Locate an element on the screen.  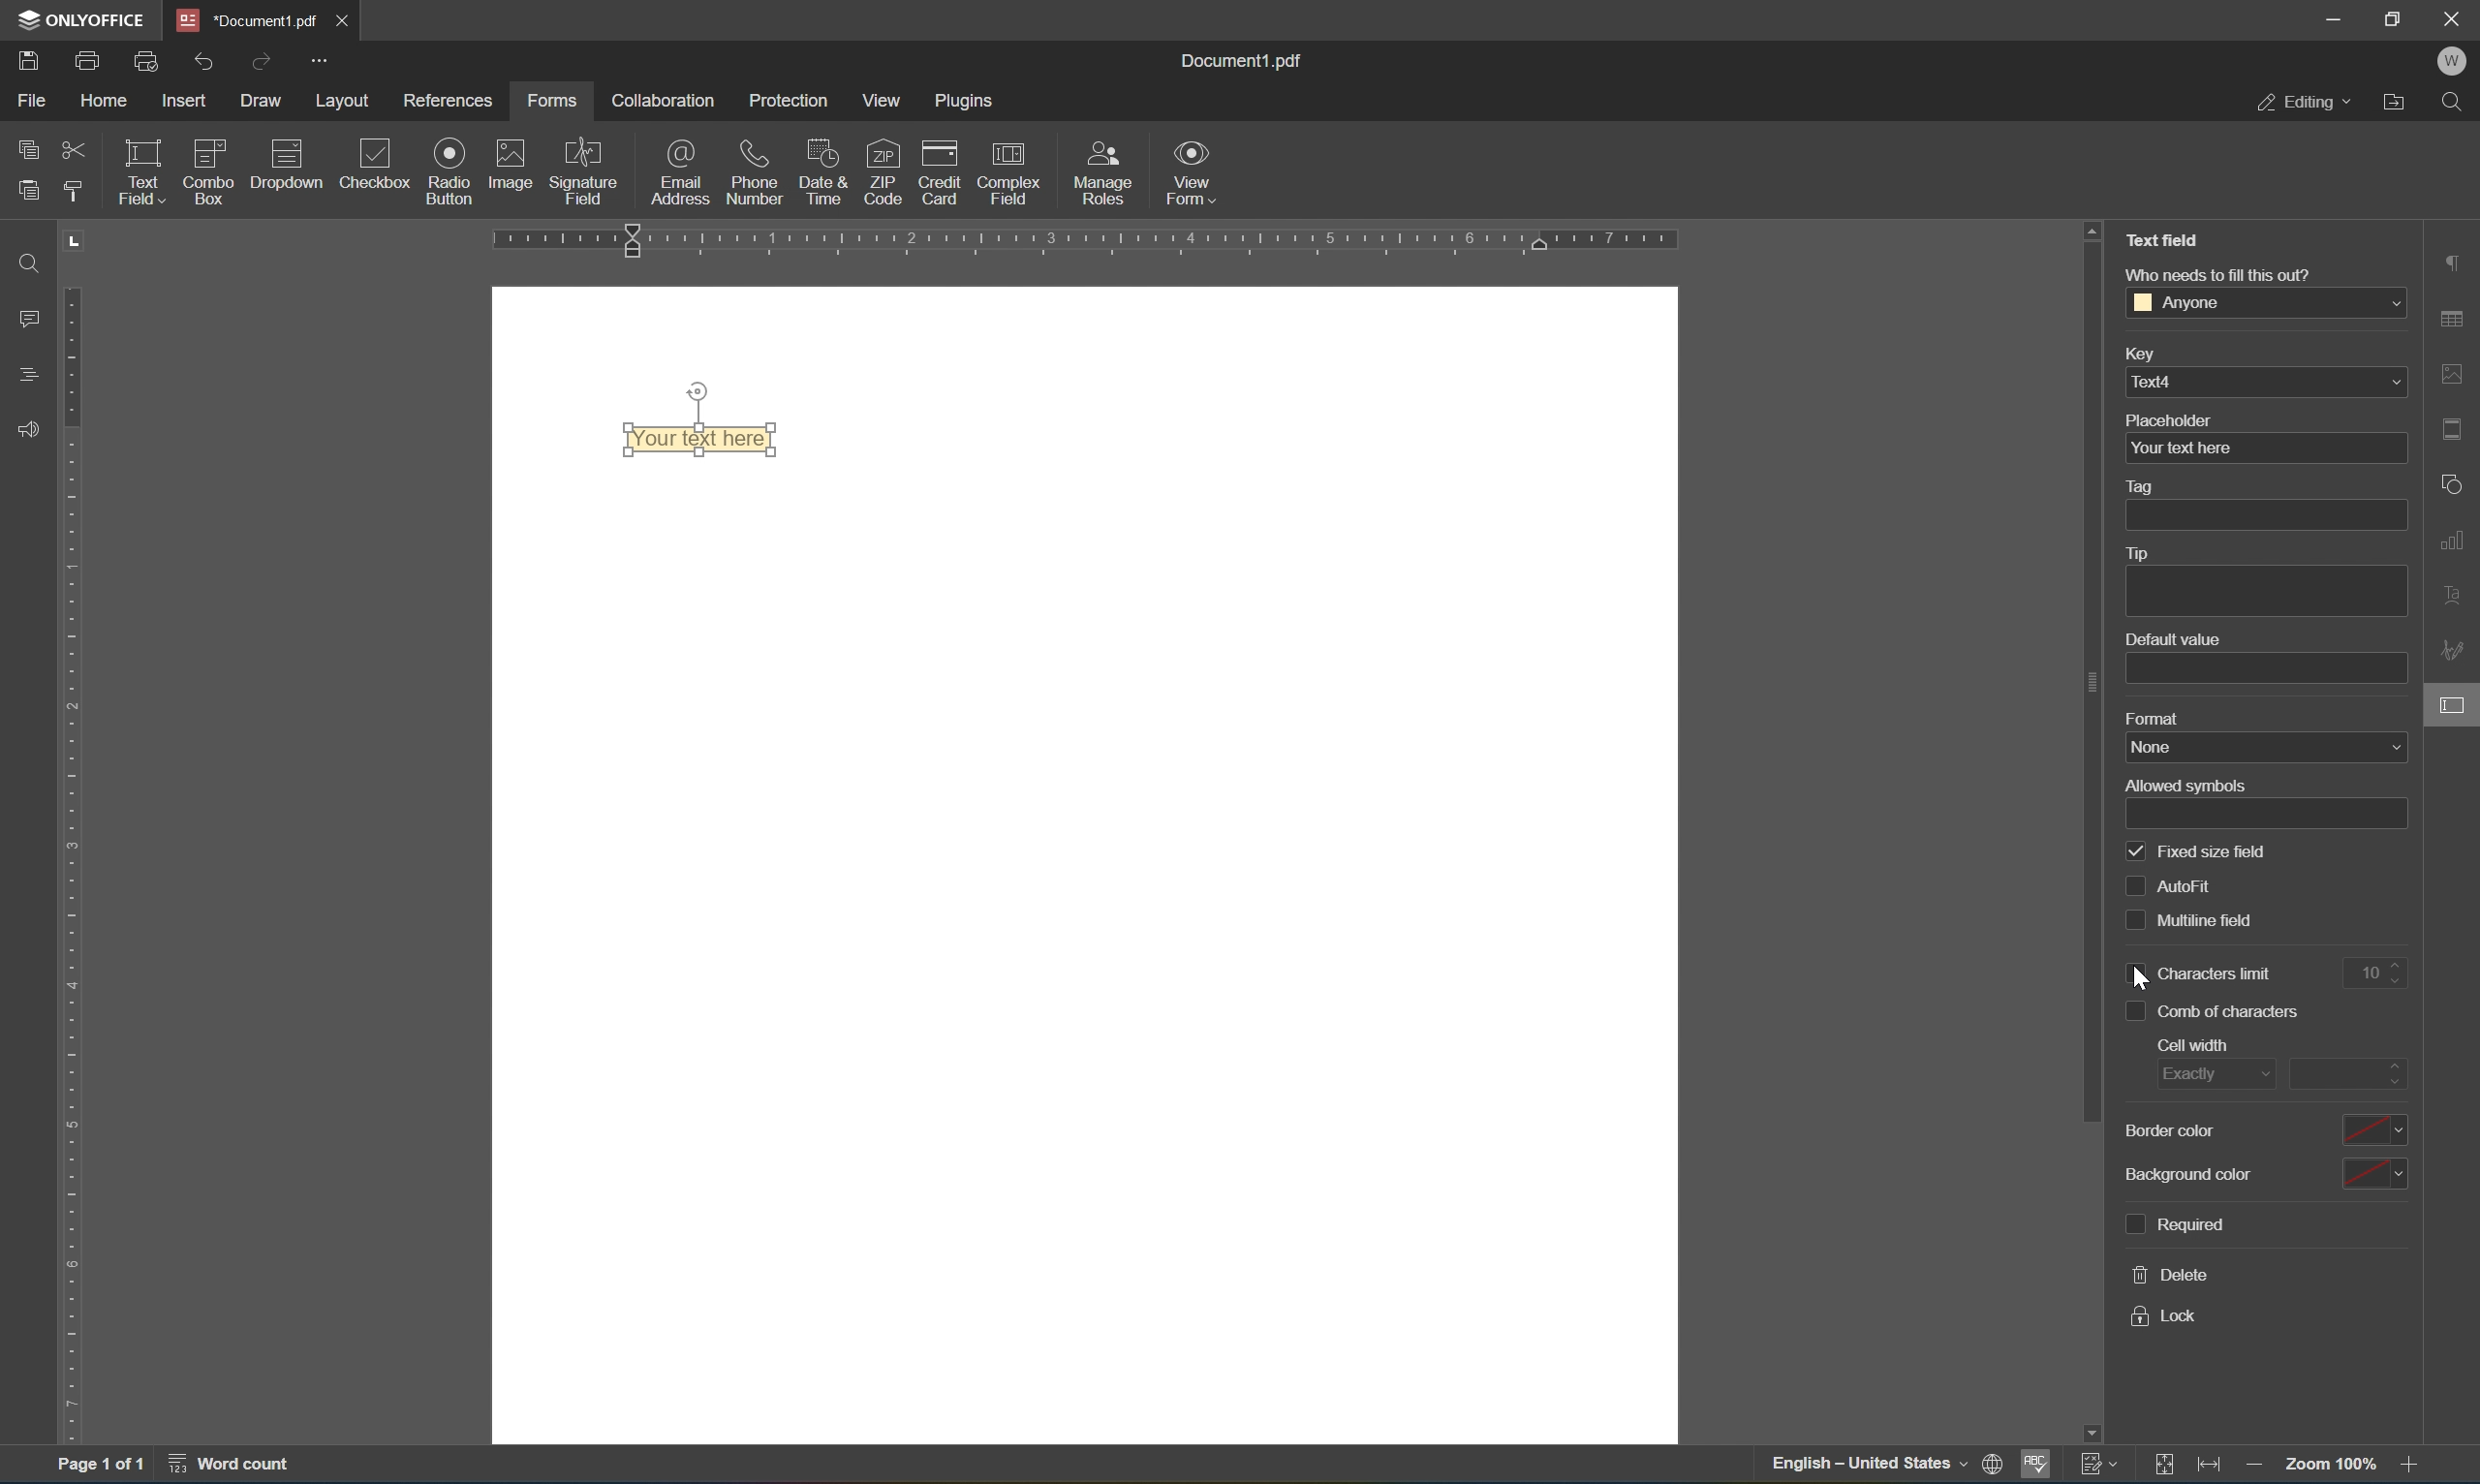
manage roles is located at coordinates (1110, 174).